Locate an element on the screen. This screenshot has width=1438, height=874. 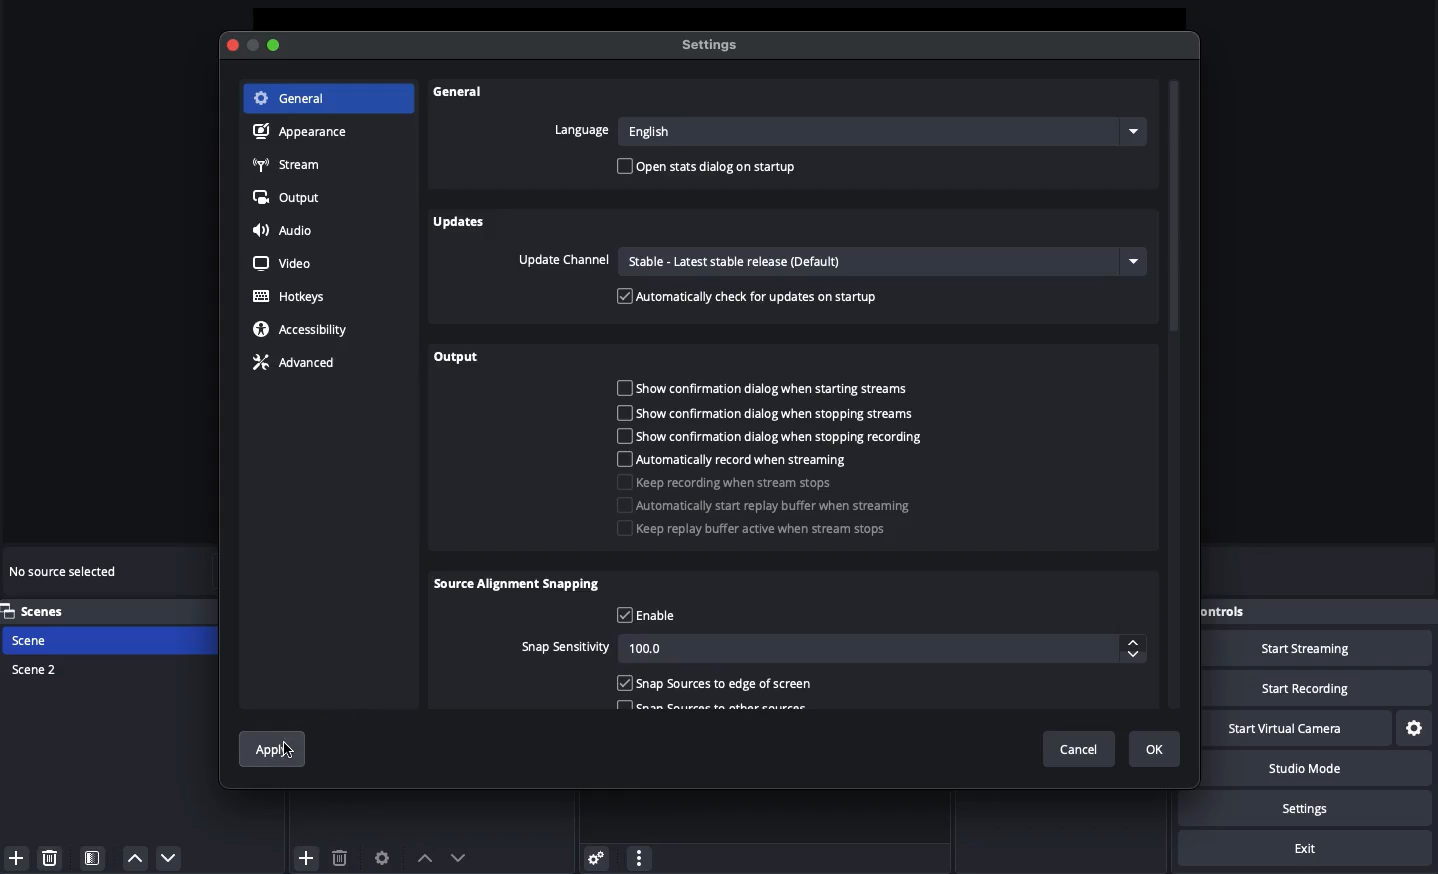
Advanced audio menu is located at coordinates (596, 856).